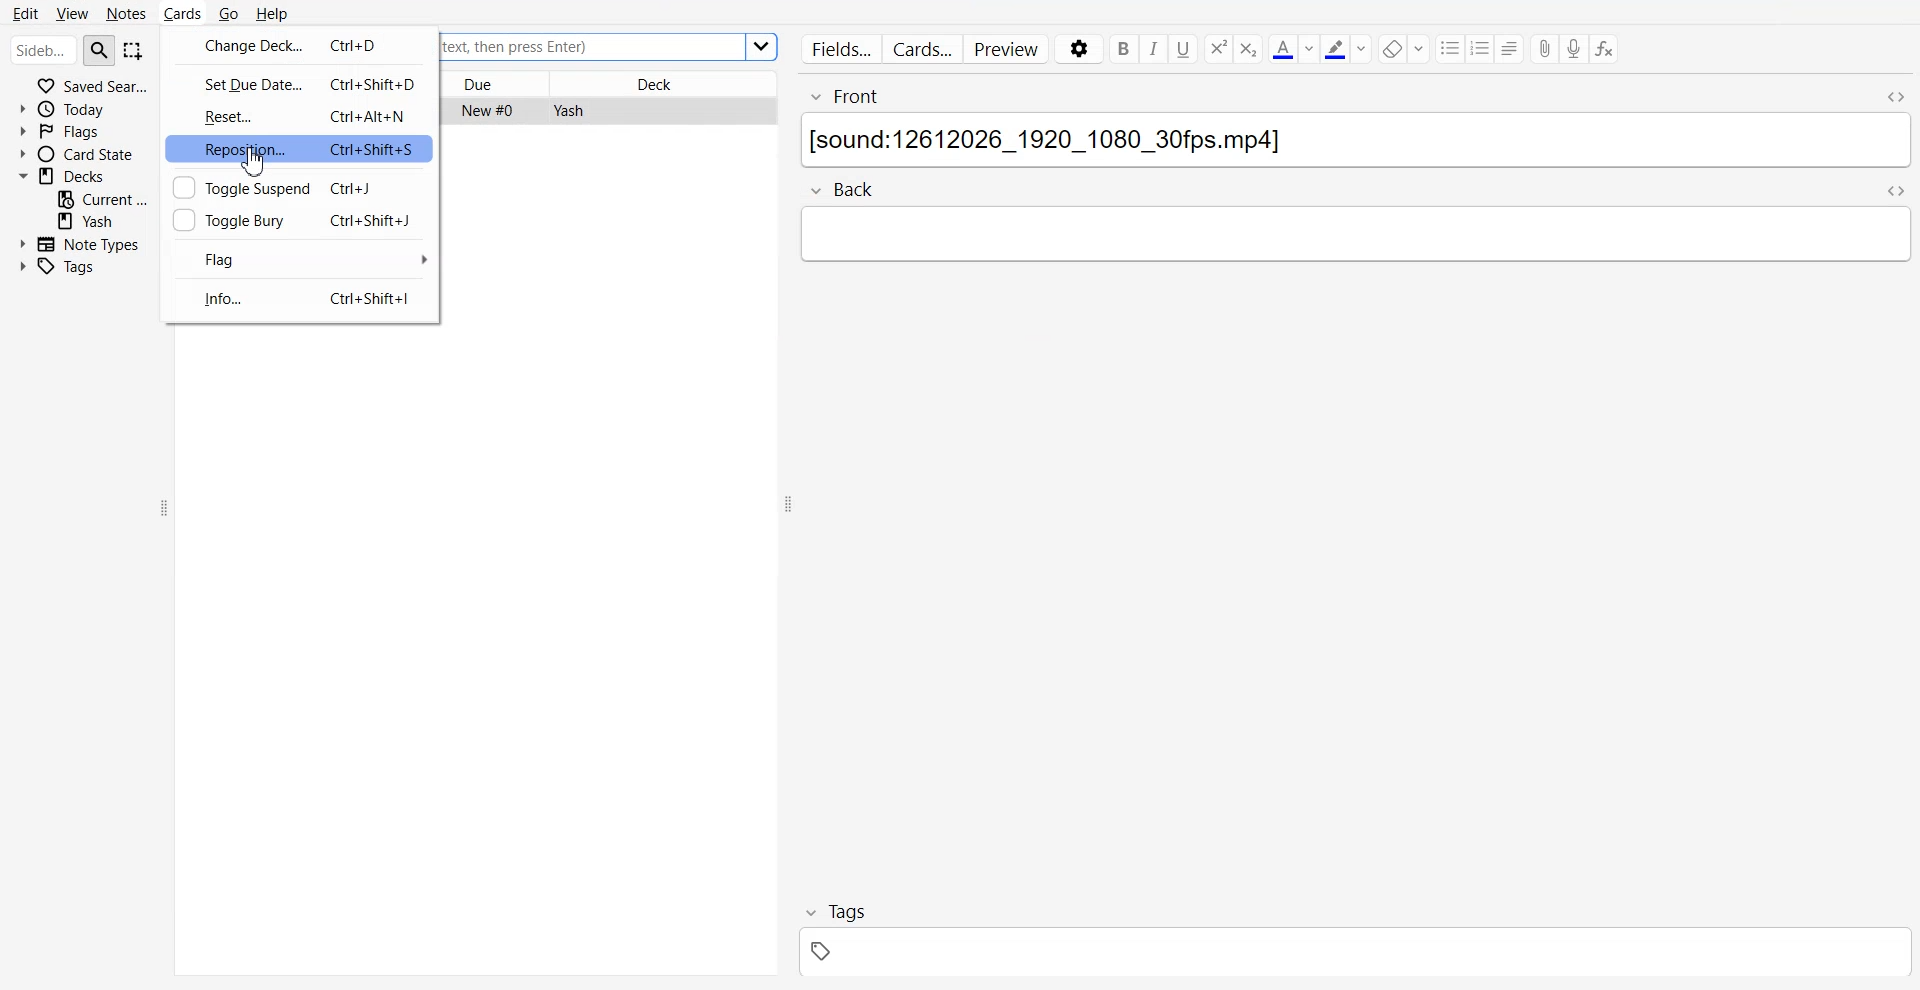 The image size is (1920, 990). What do you see at coordinates (257, 163) in the screenshot?
I see `Cursor` at bounding box center [257, 163].